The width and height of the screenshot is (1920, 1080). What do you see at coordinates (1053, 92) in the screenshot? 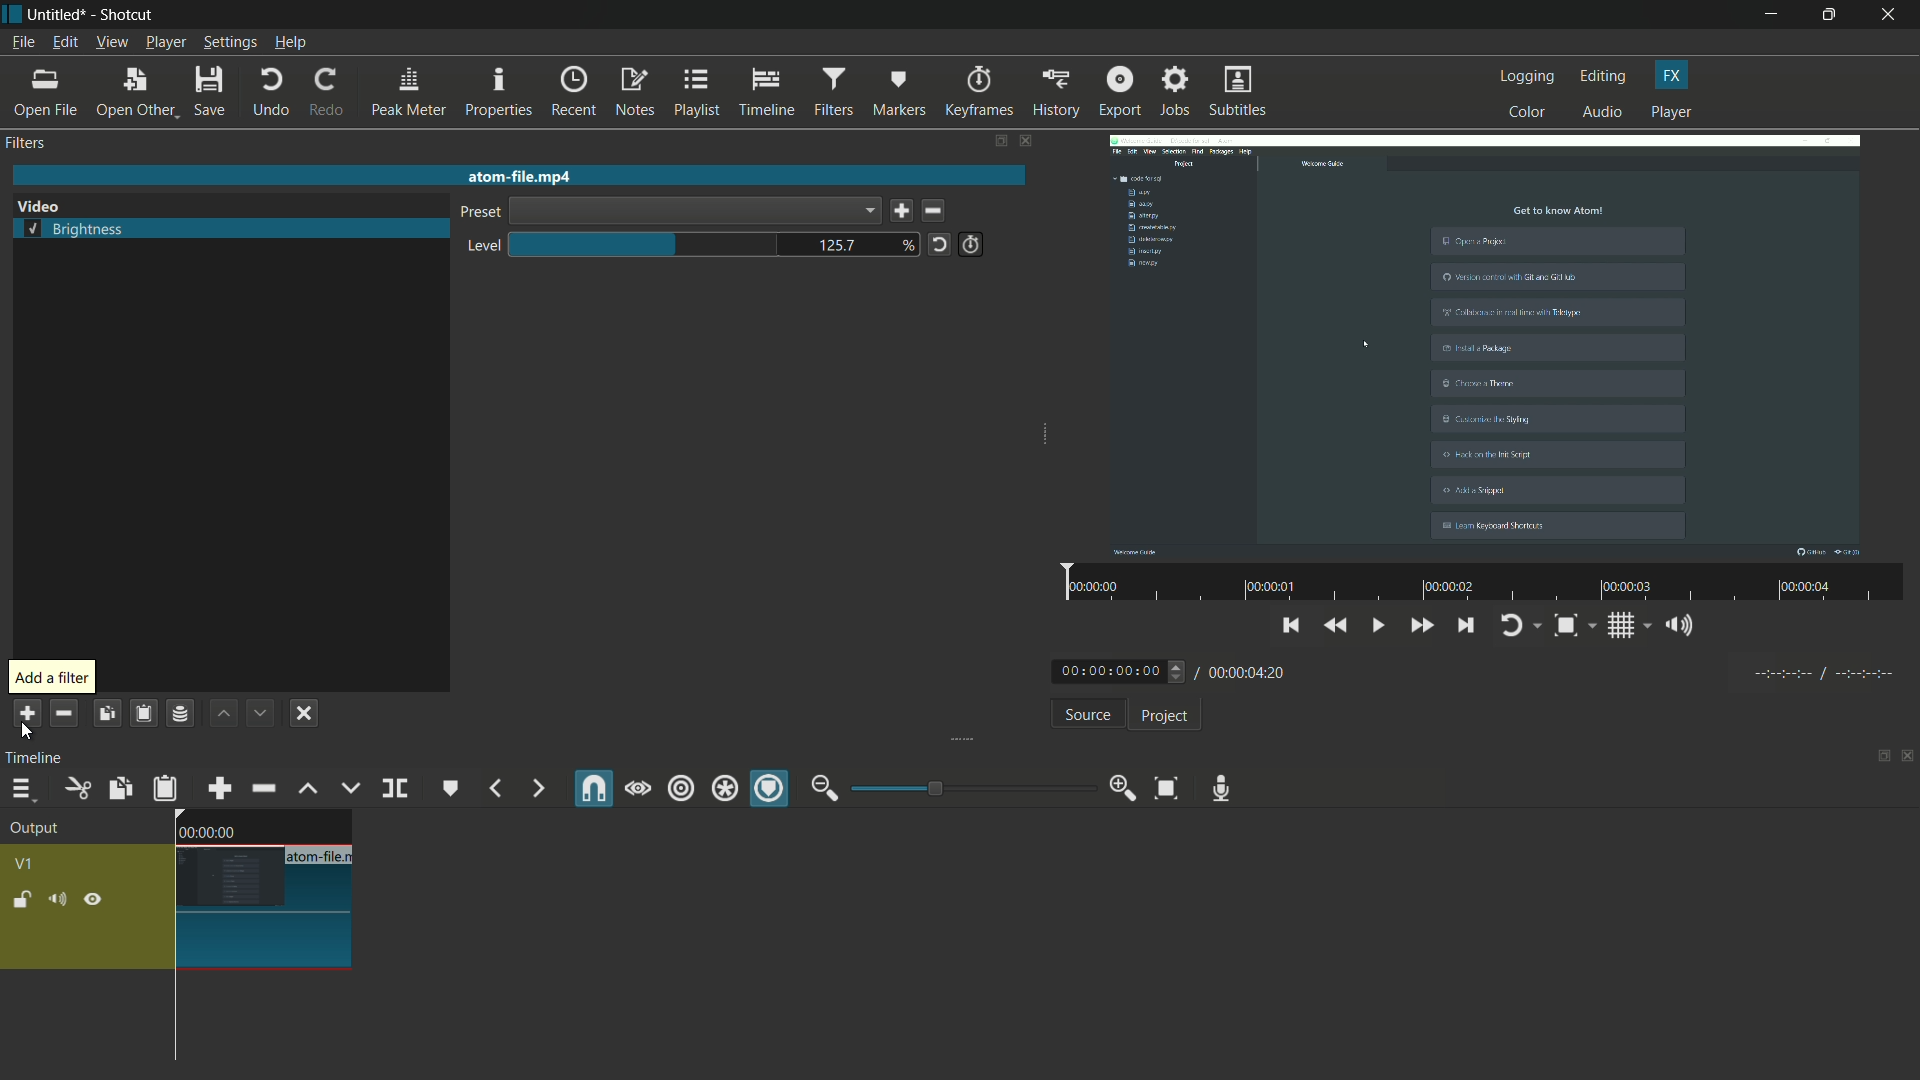
I see `history` at bounding box center [1053, 92].